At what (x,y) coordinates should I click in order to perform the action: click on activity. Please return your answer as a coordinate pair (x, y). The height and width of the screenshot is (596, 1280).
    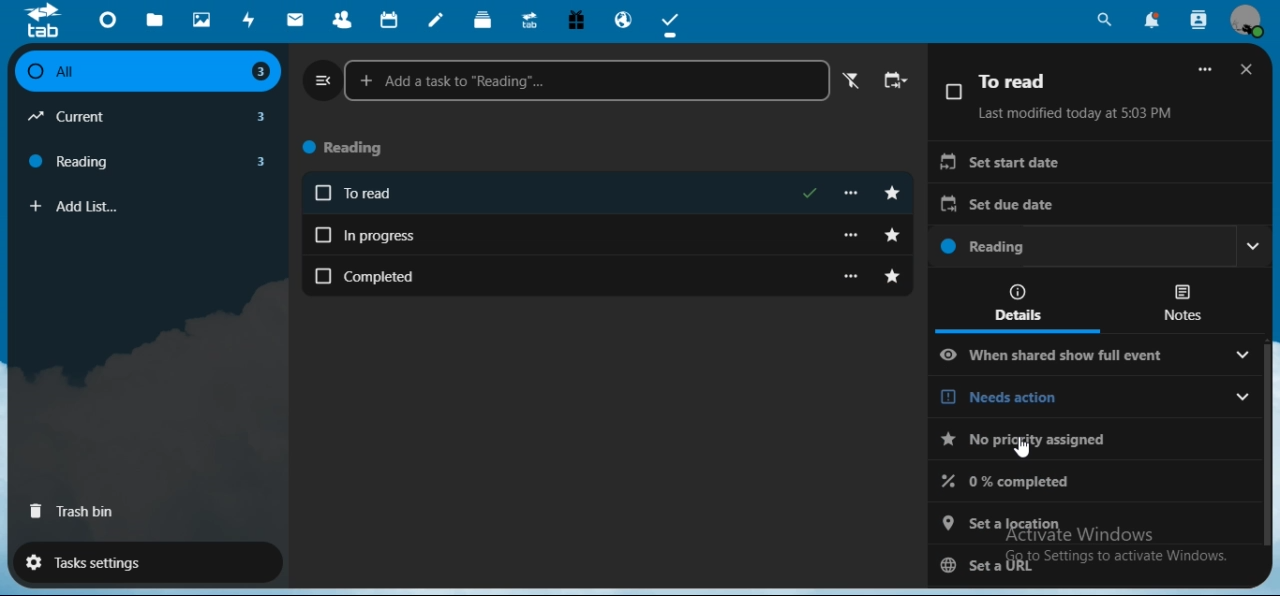
    Looking at the image, I should click on (246, 21).